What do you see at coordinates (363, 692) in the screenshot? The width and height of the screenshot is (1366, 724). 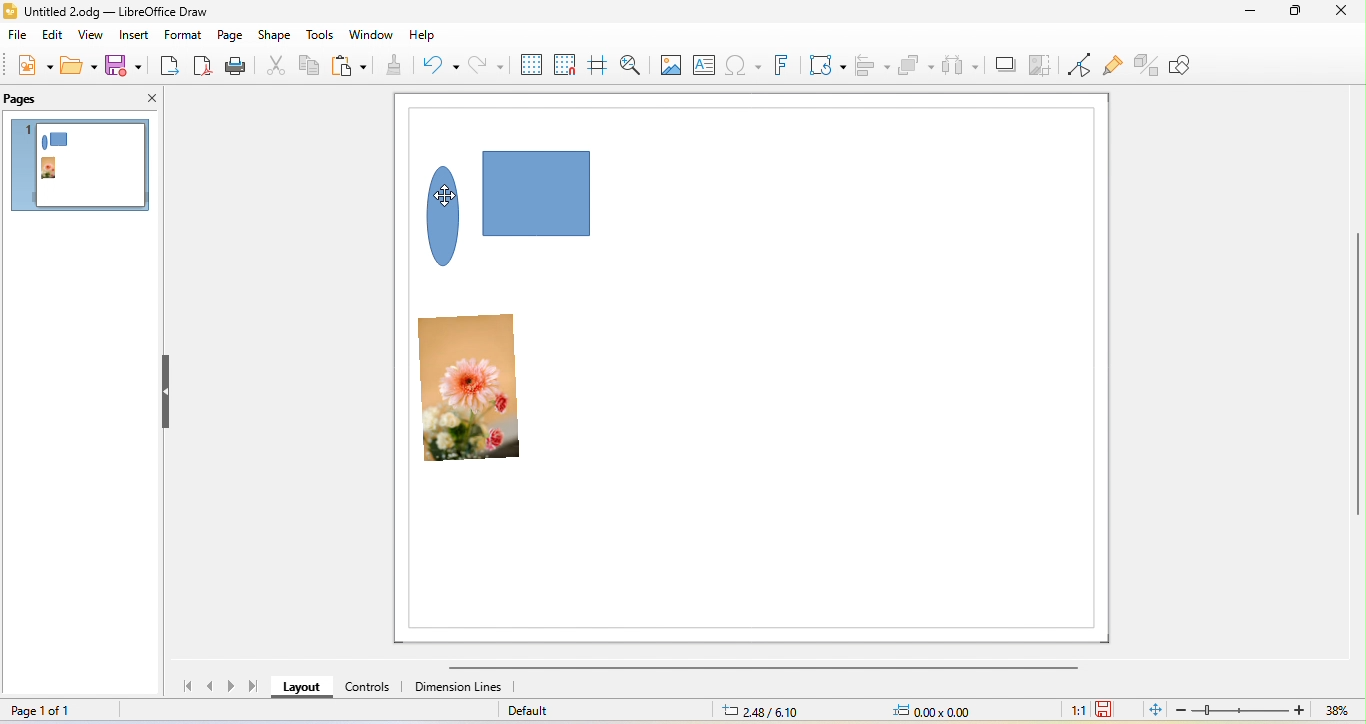 I see `controls` at bounding box center [363, 692].